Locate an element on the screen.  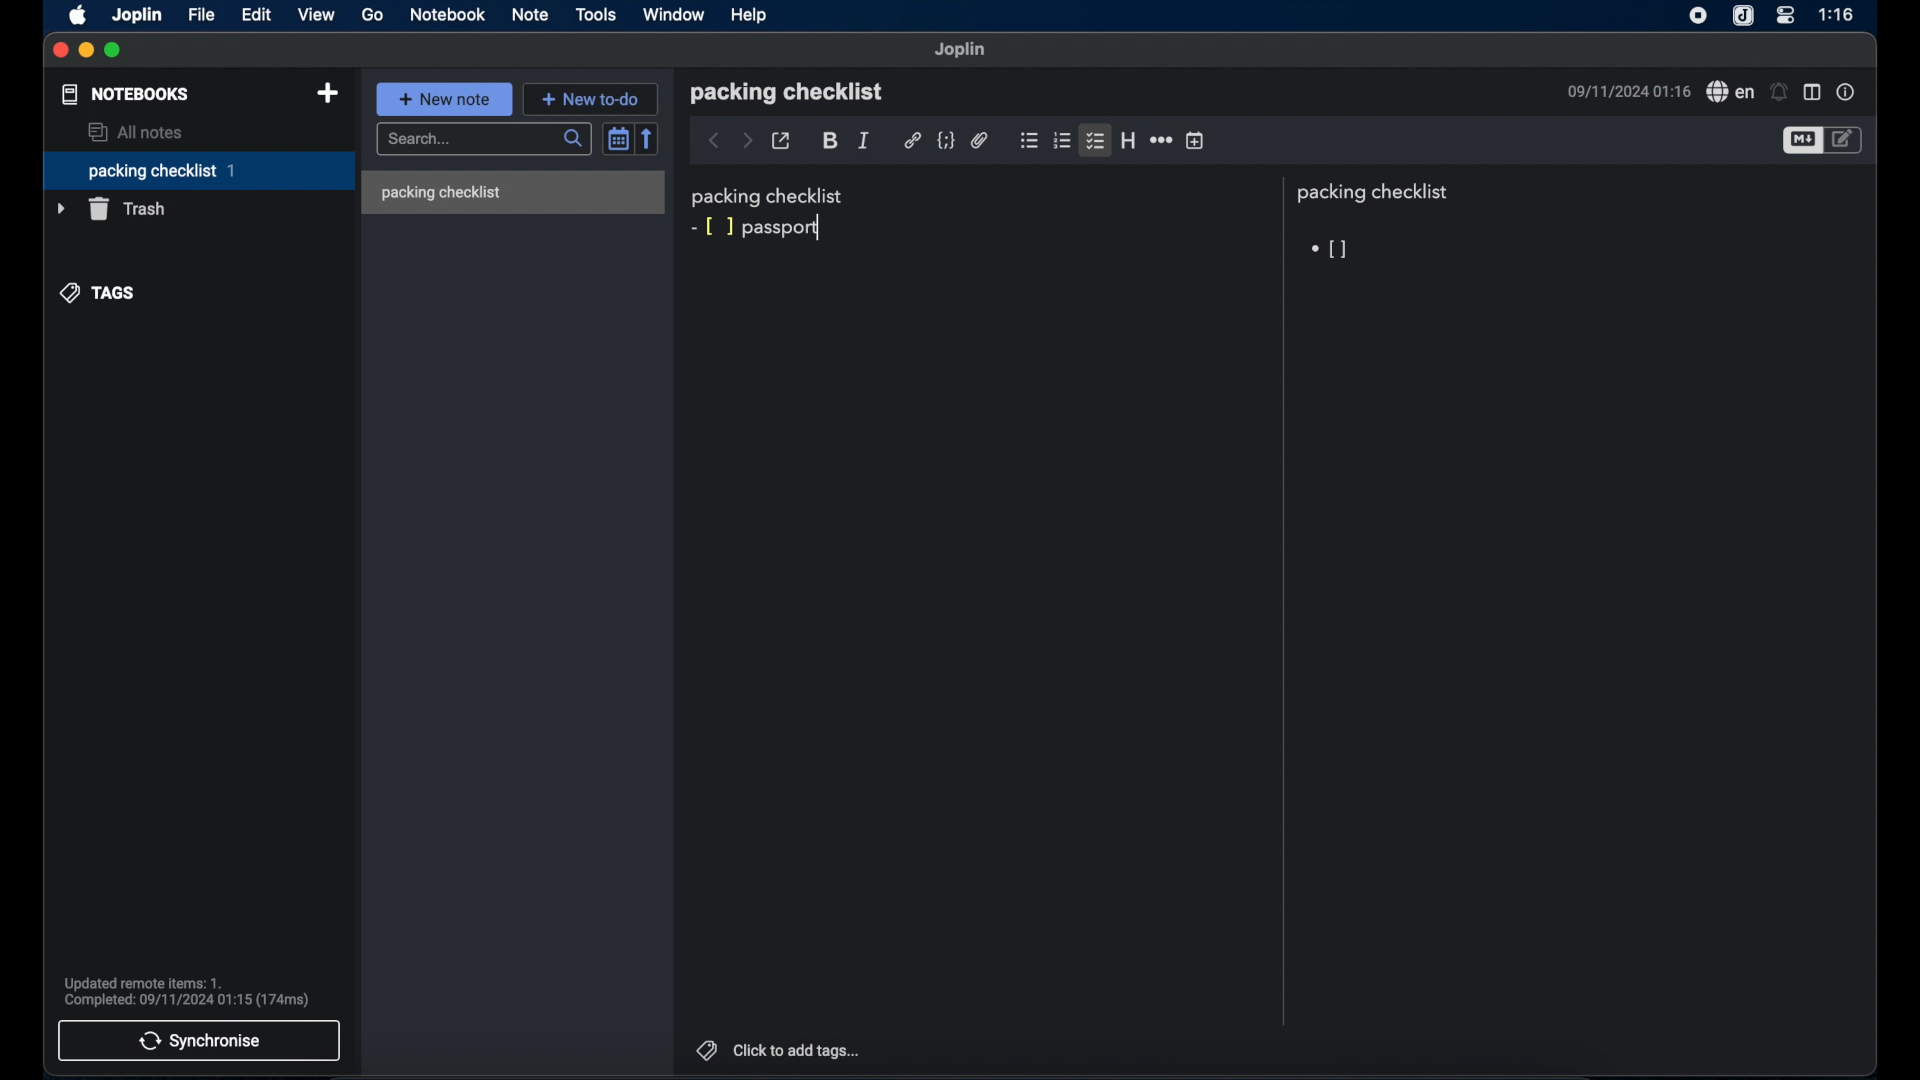
synchronise is located at coordinates (198, 1041).